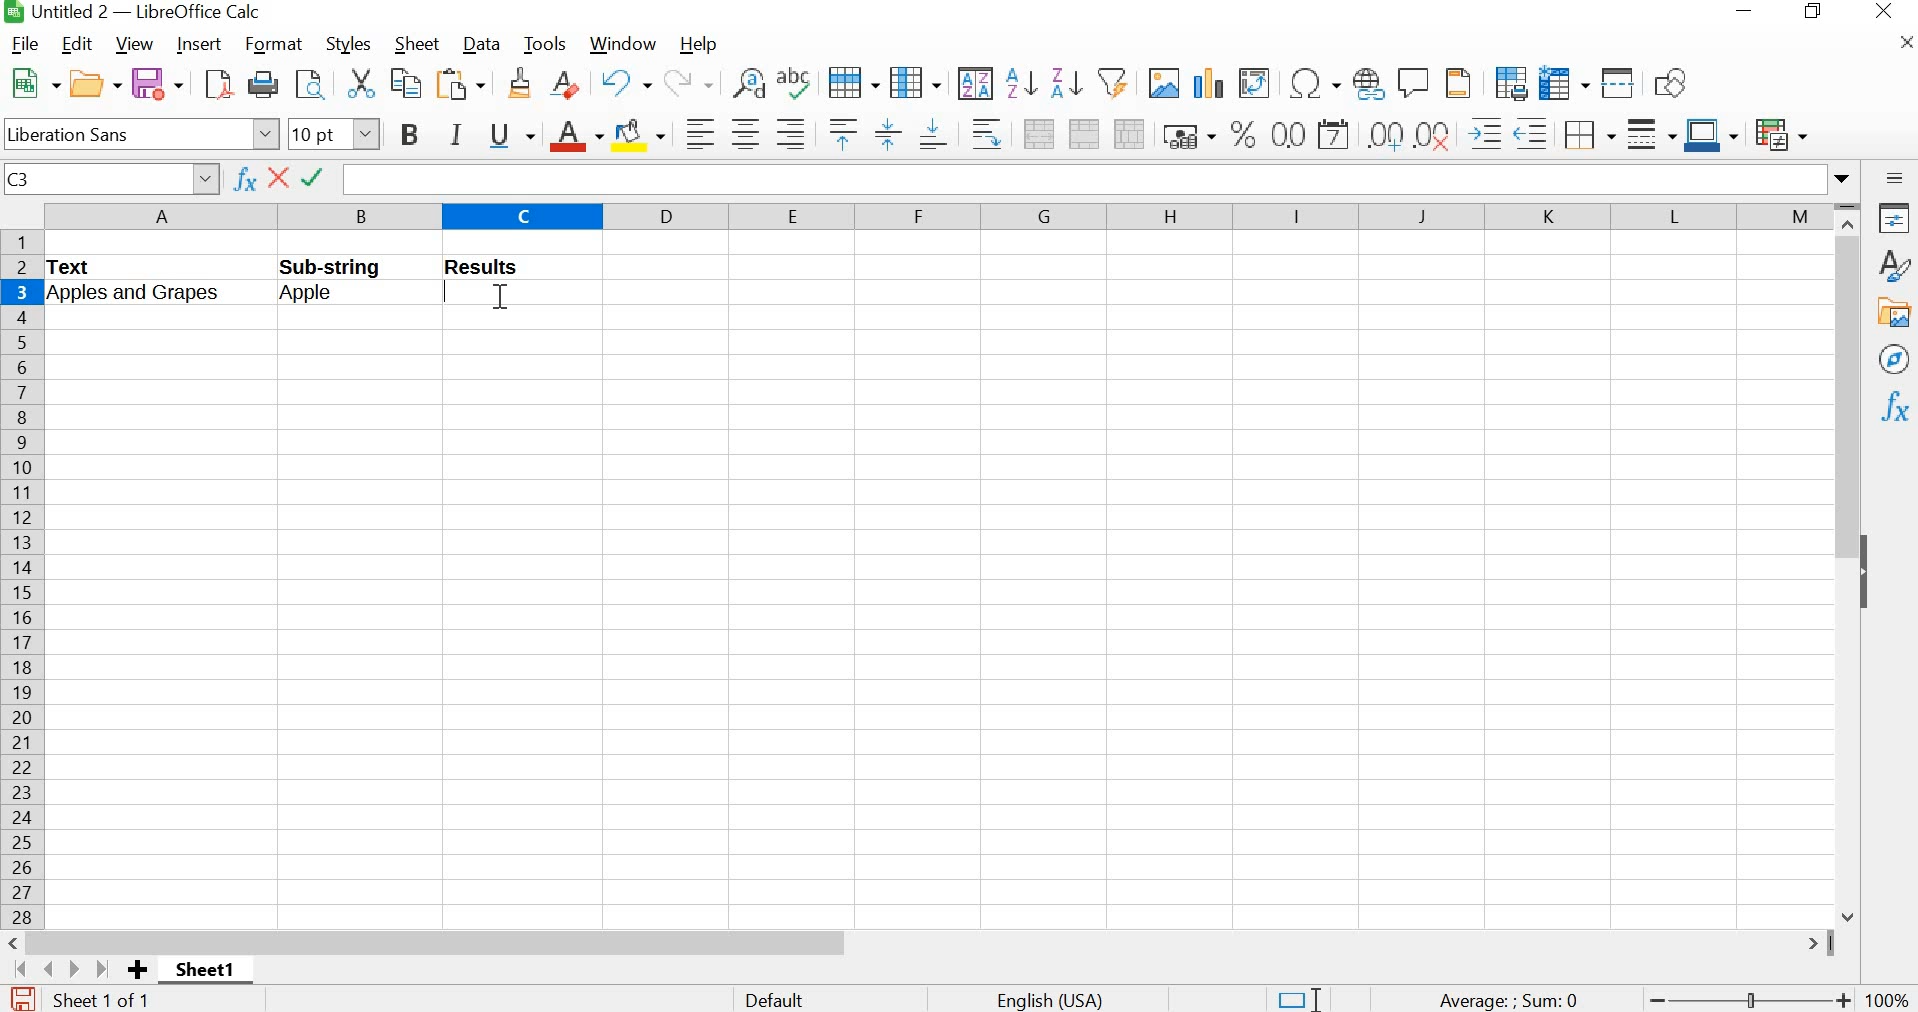 This screenshot has width=1918, height=1012. Describe the element at coordinates (1509, 81) in the screenshot. I see `define print area` at that location.